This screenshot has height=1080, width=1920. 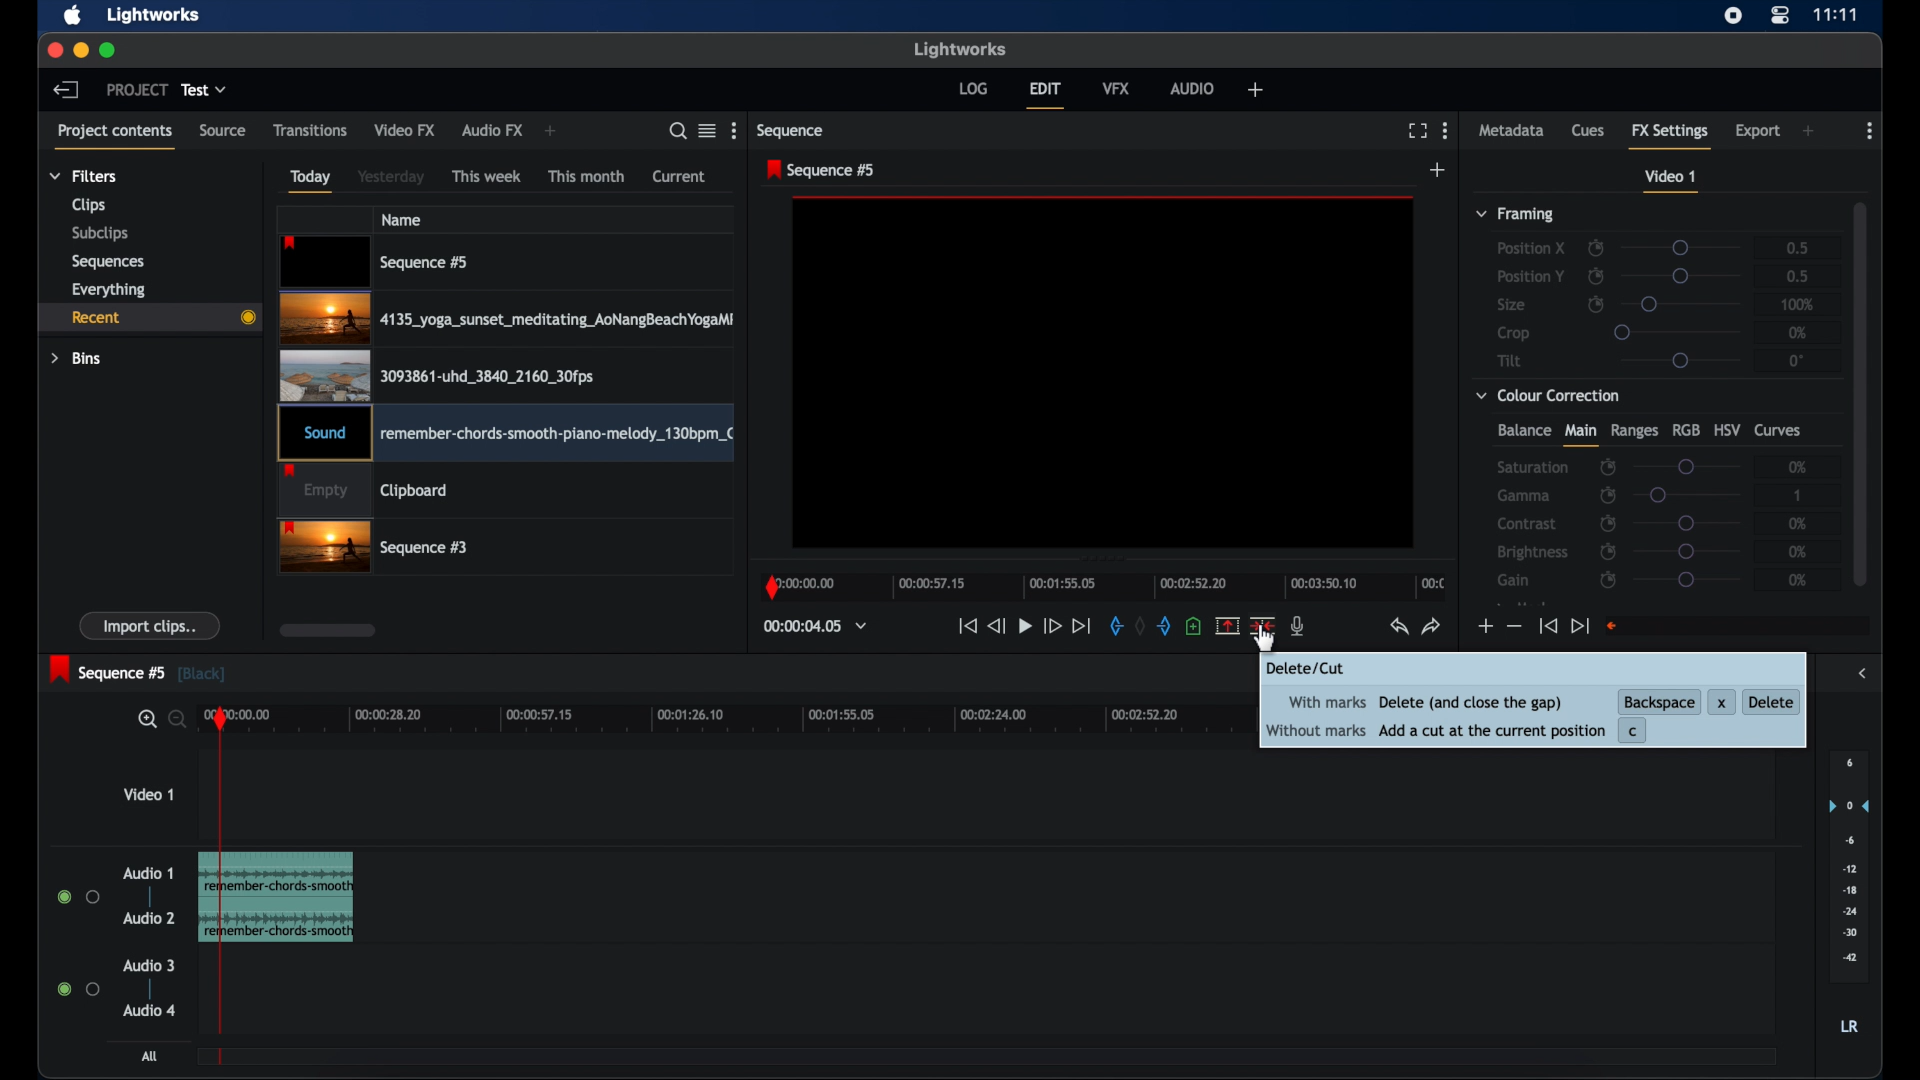 What do you see at coordinates (1798, 332) in the screenshot?
I see `0%` at bounding box center [1798, 332].